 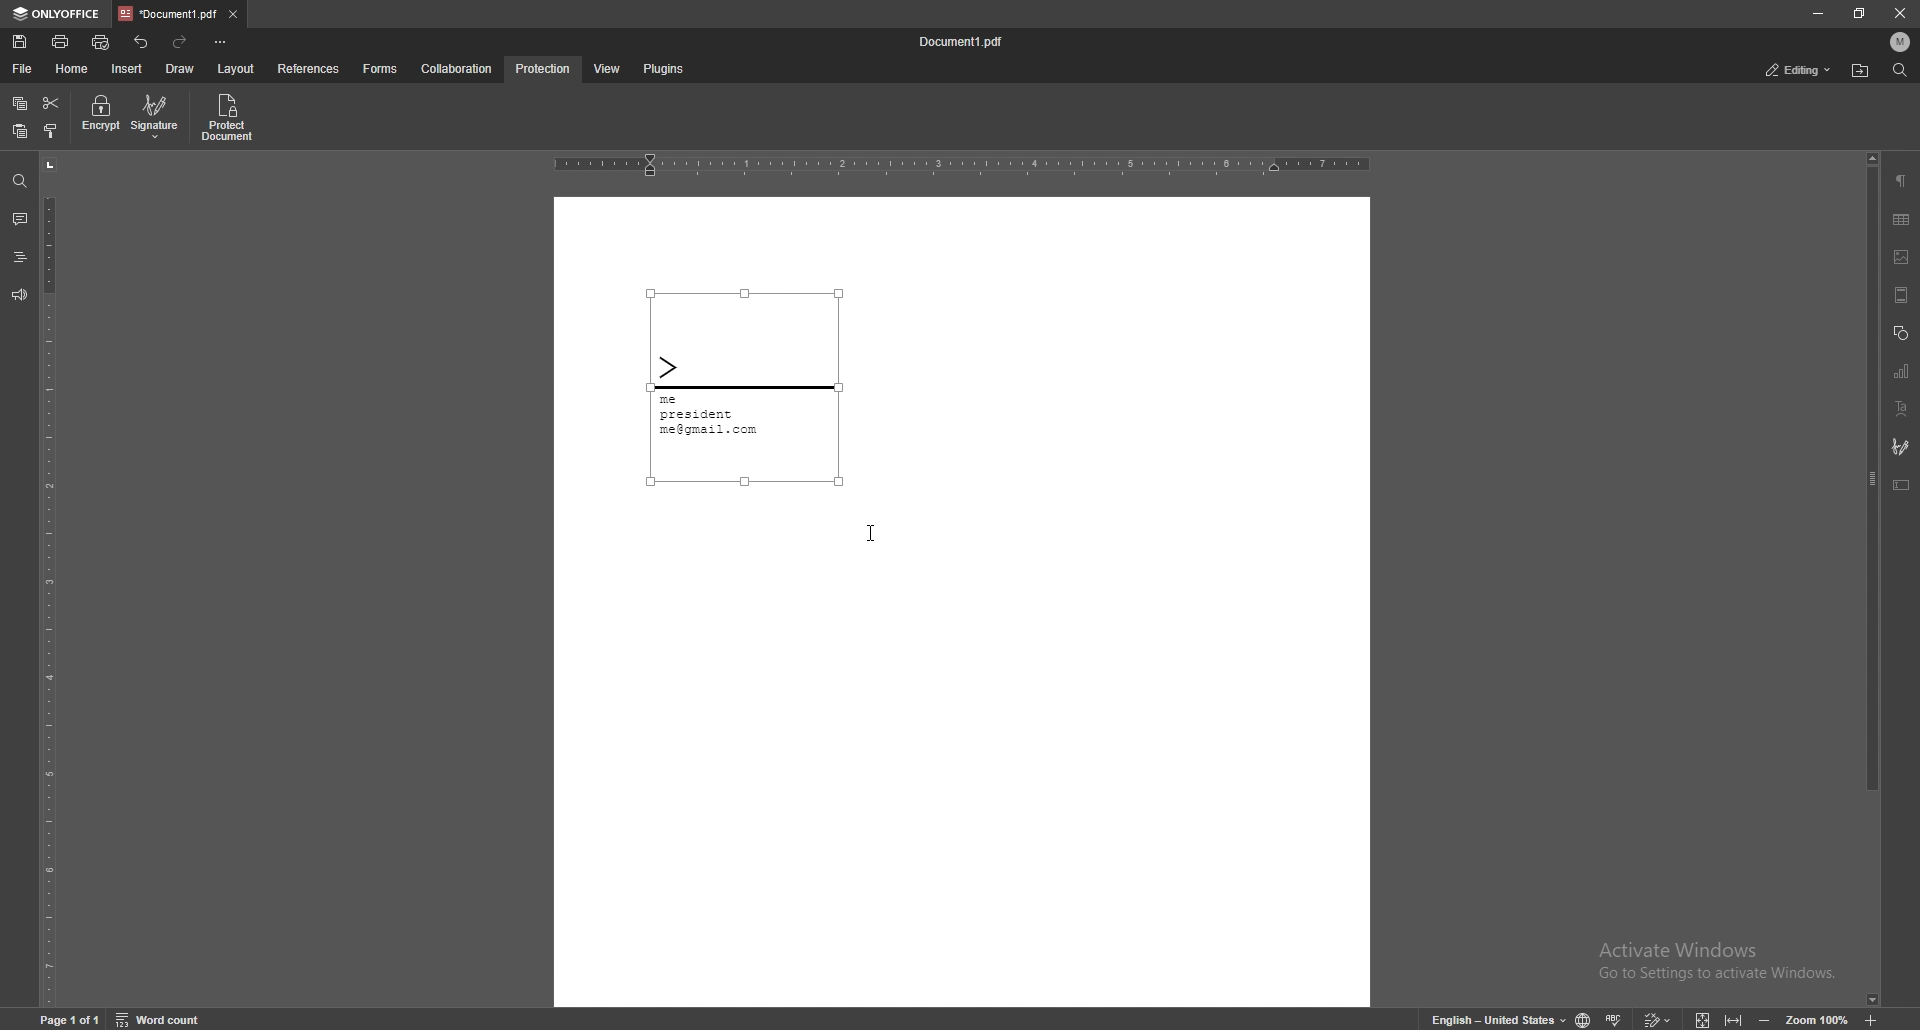 What do you see at coordinates (1817, 12) in the screenshot?
I see `minimize` at bounding box center [1817, 12].